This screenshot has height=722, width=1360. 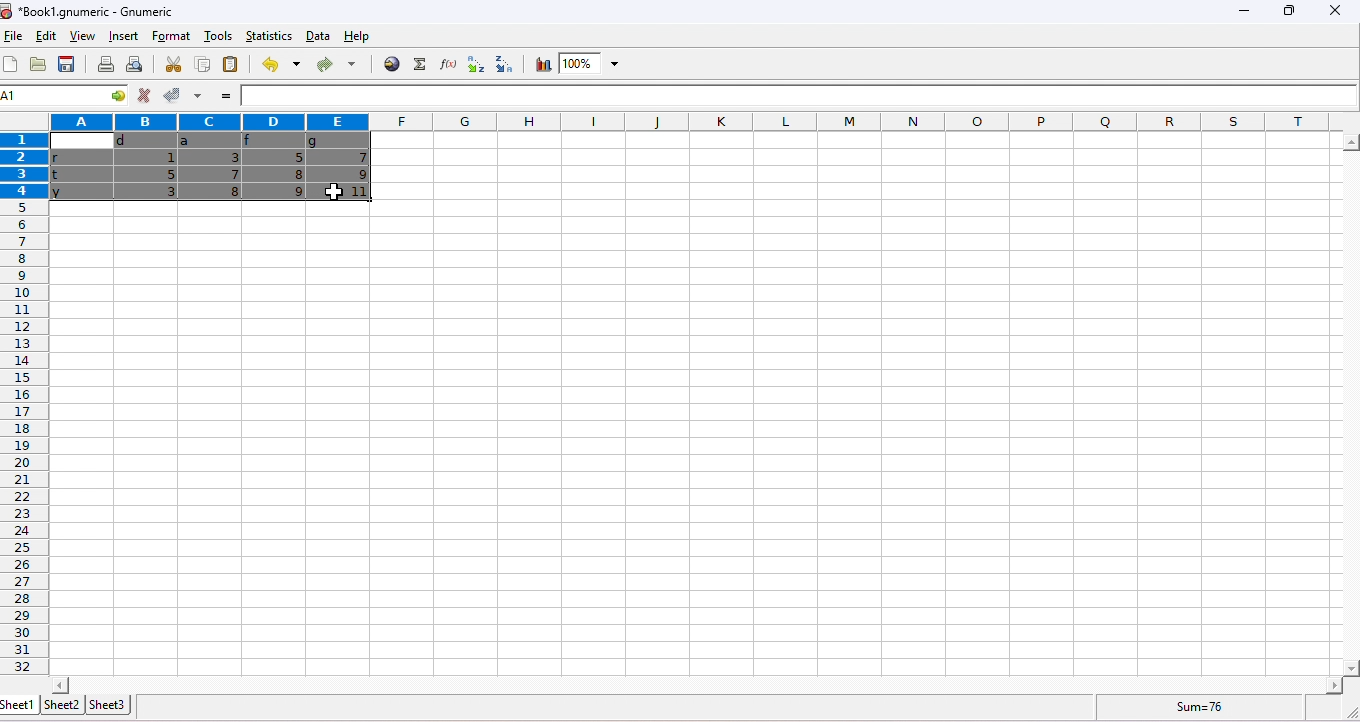 What do you see at coordinates (267, 35) in the screenshot?
I see `statistics` at bounding box center [267, 35].